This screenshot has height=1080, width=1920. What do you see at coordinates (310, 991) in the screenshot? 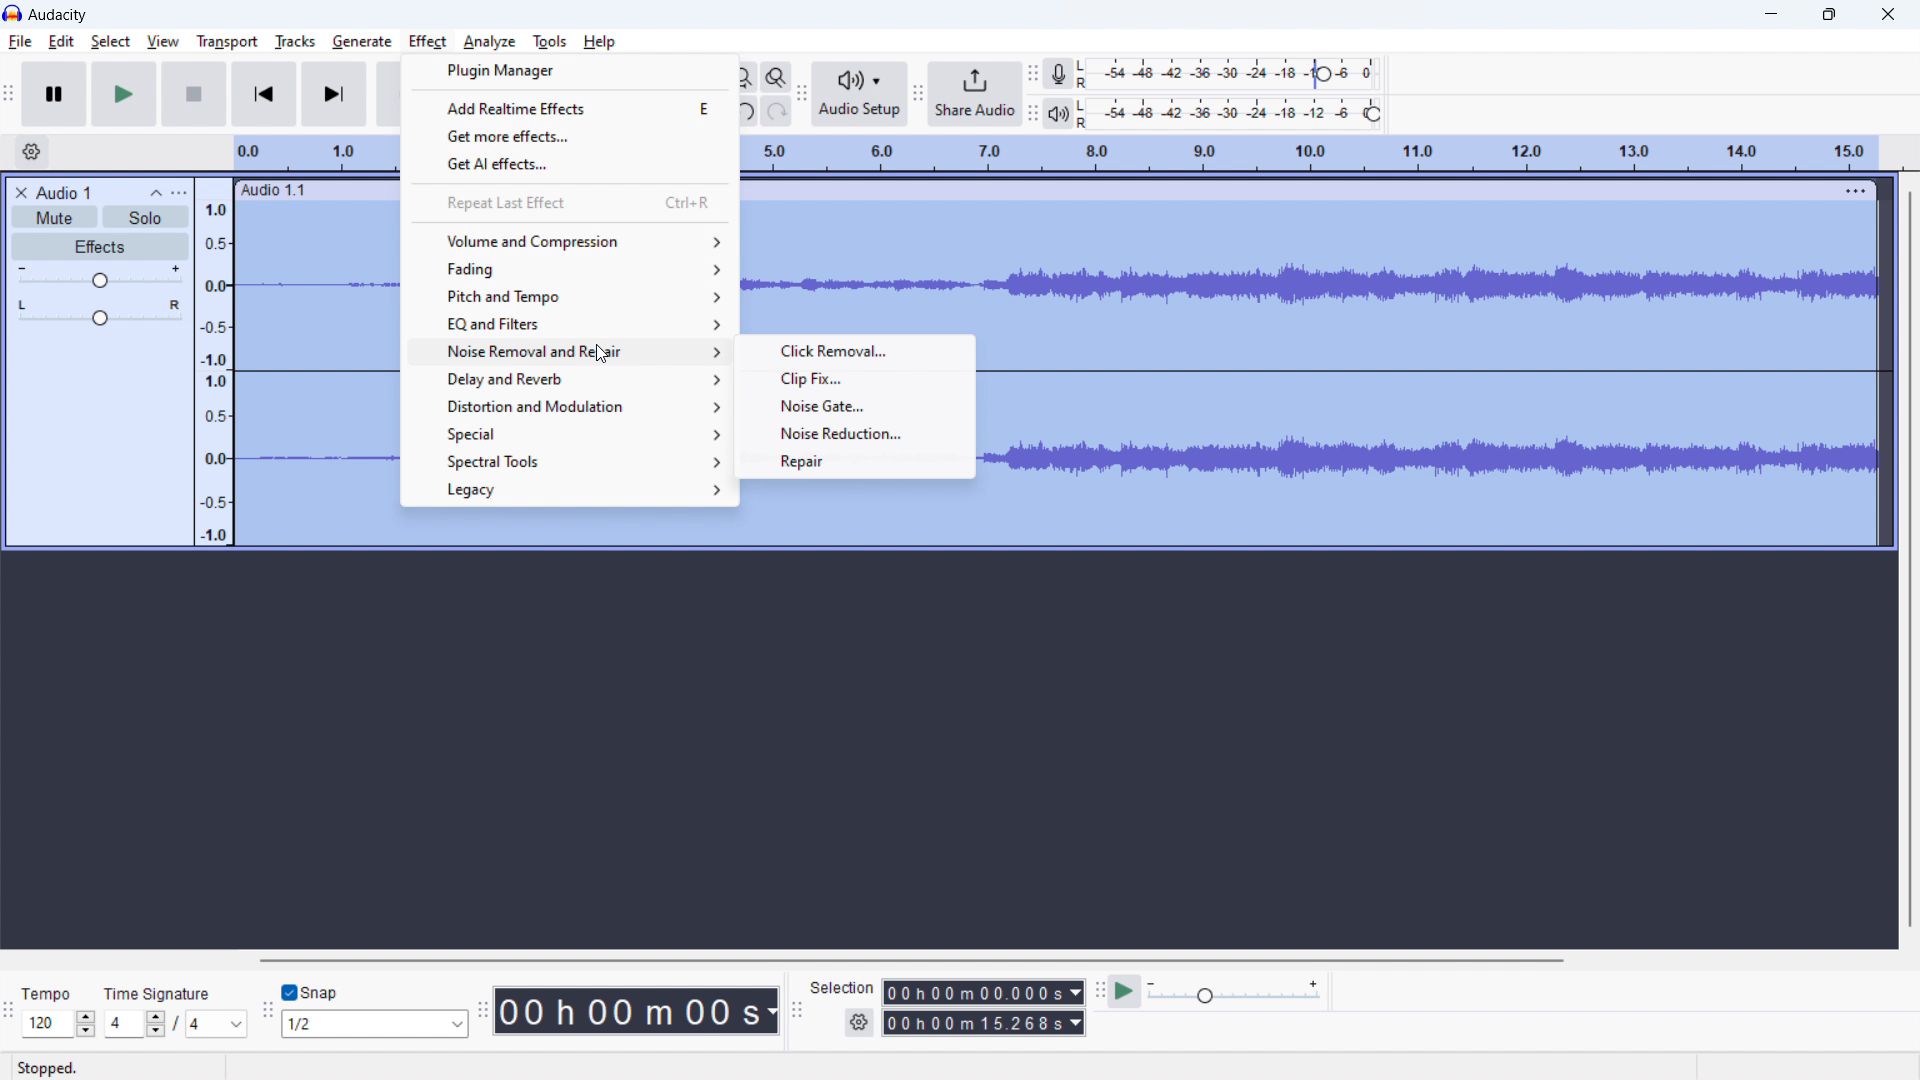
I see `toggle snap` at bounding box center [310, 991].